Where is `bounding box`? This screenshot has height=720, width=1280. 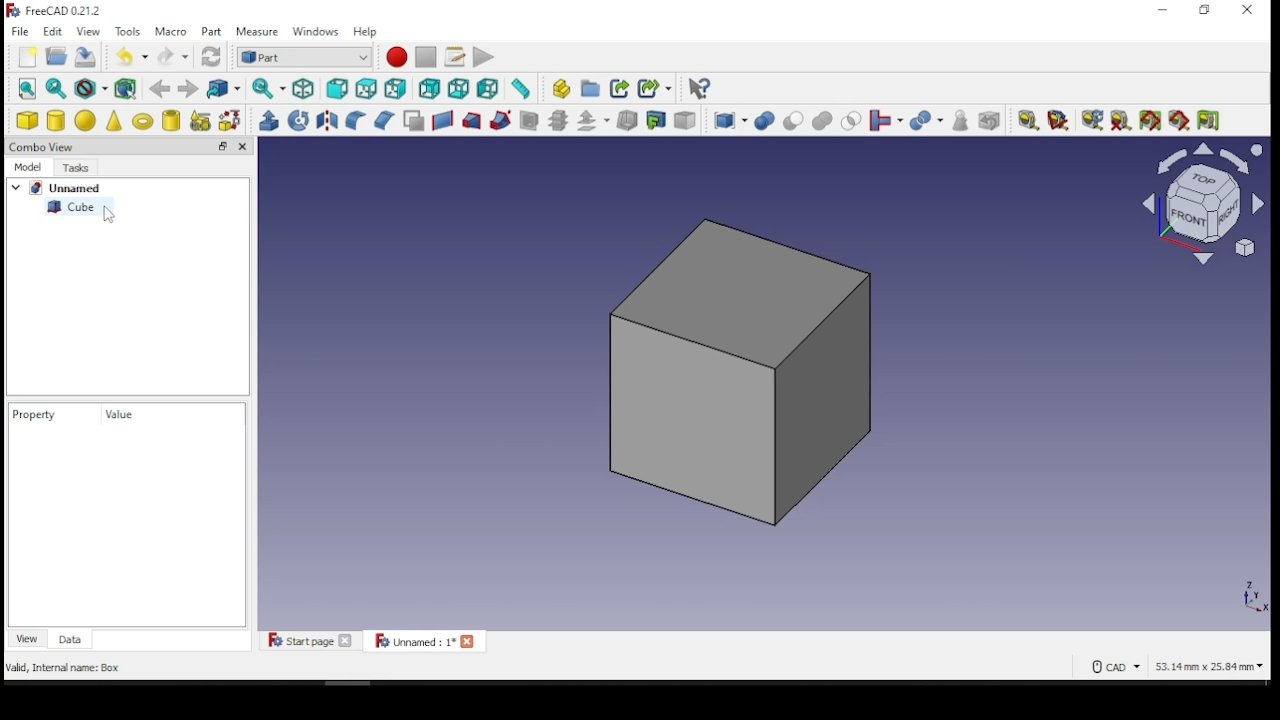 bounding box is located at coordinates (128, 90).